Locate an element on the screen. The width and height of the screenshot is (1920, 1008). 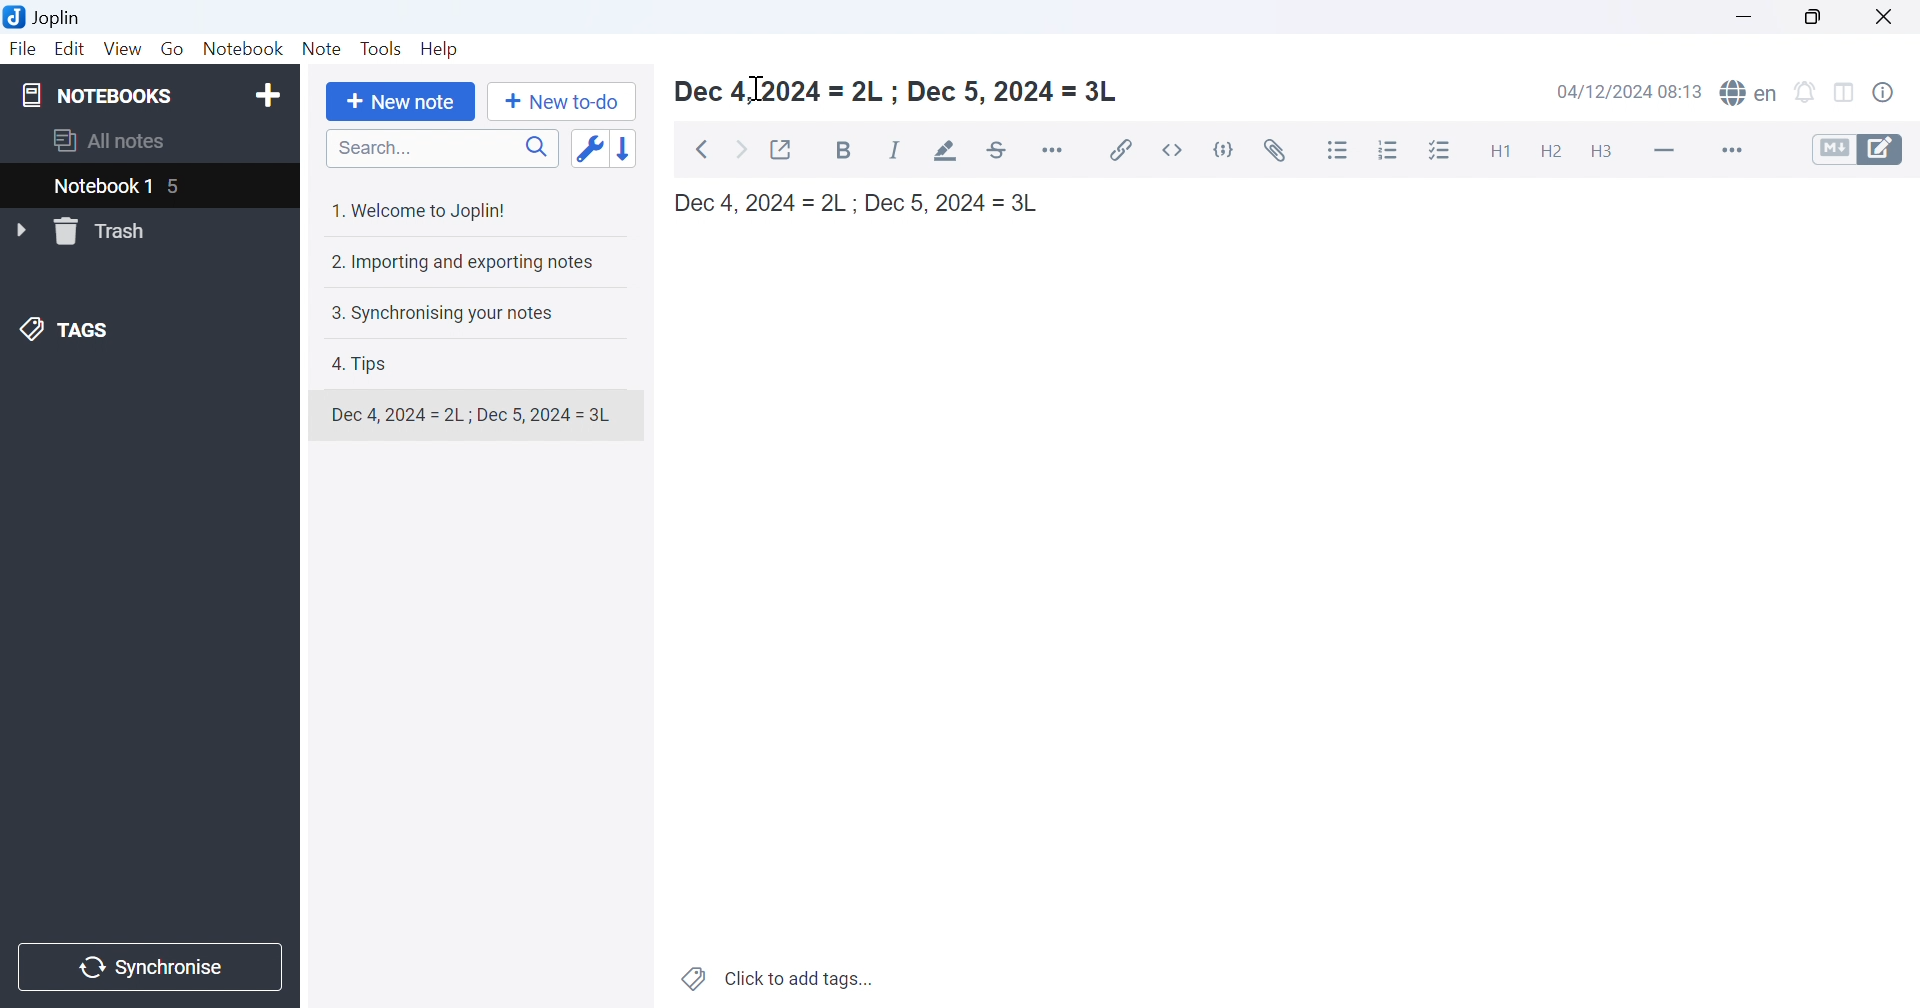
Inline code is located at coordinates (1174, 150).